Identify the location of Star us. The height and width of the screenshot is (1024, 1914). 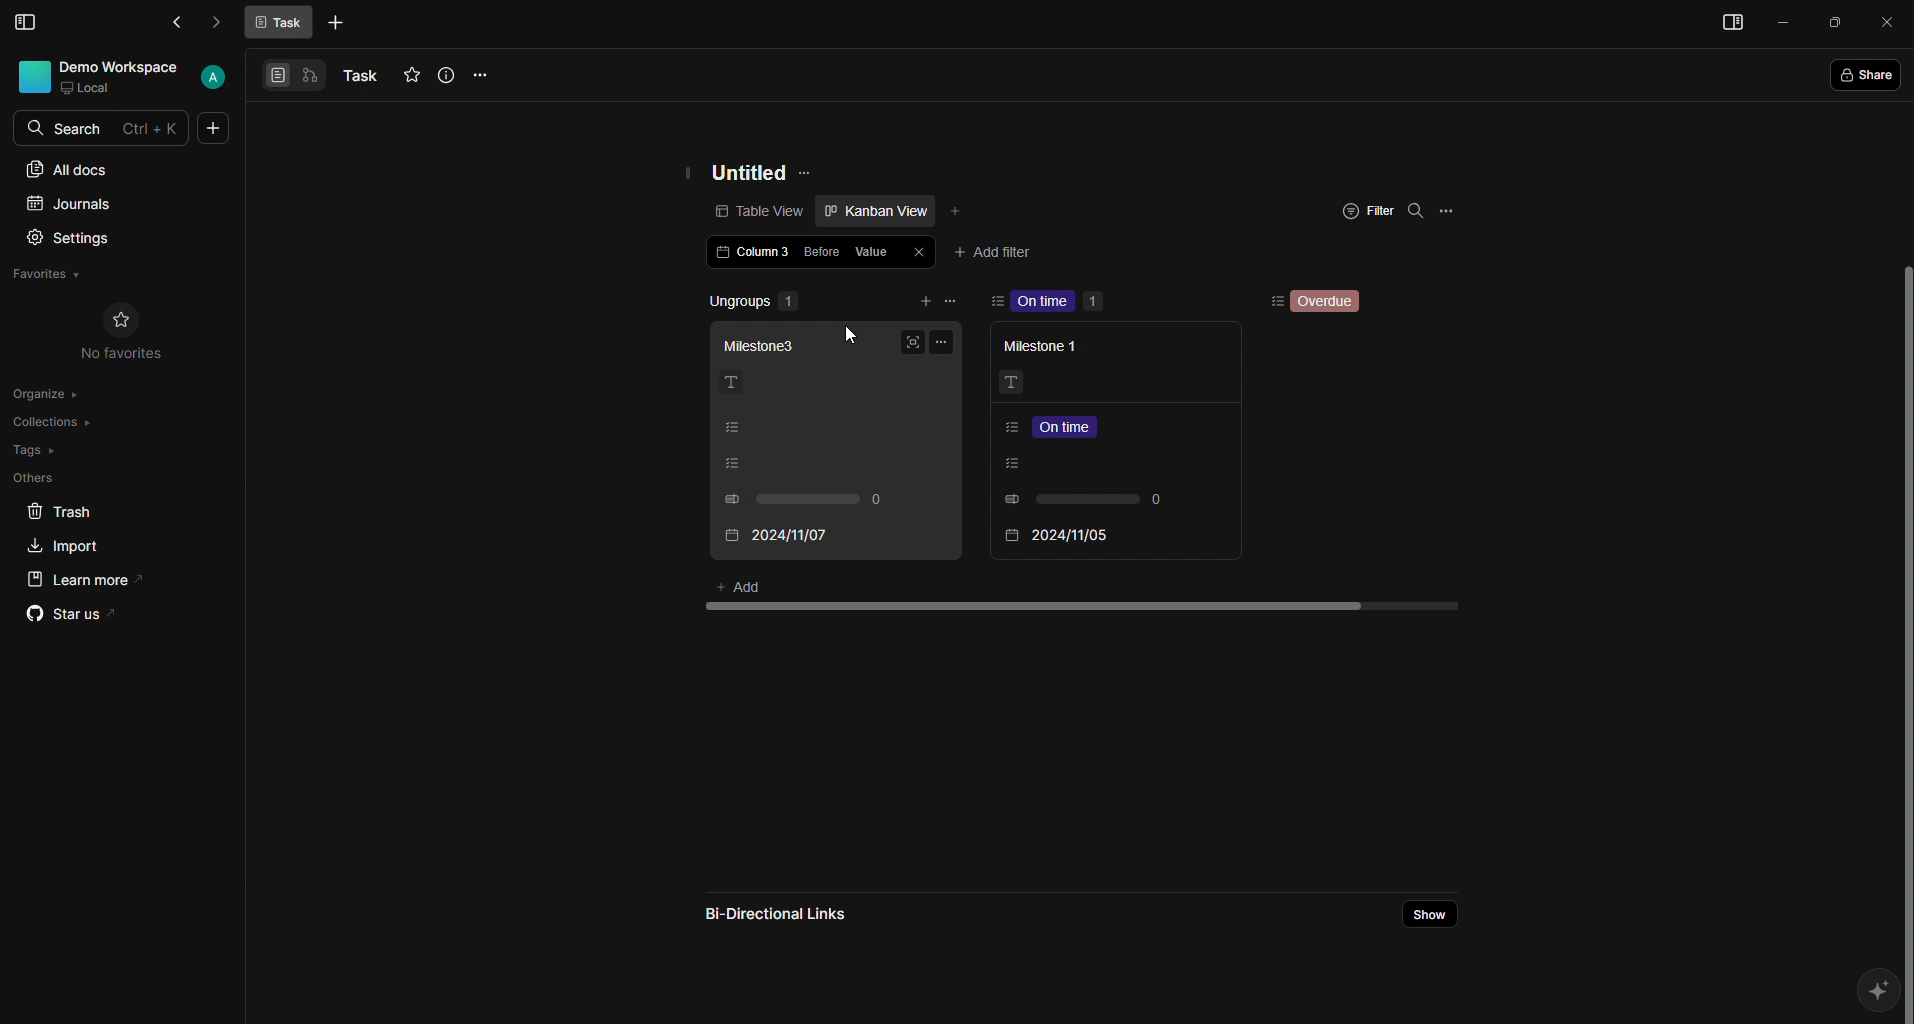
(65, 616).